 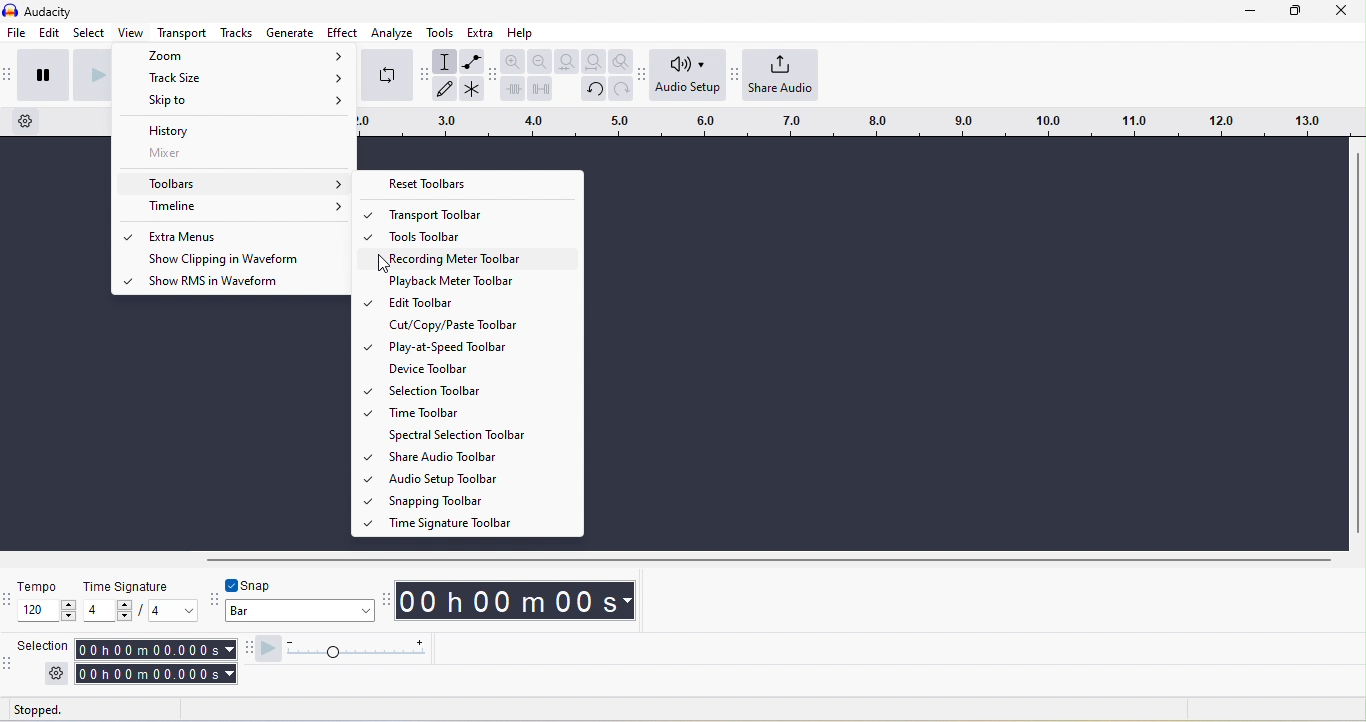 I want to click on set time signature, so click(x=108, y=610).